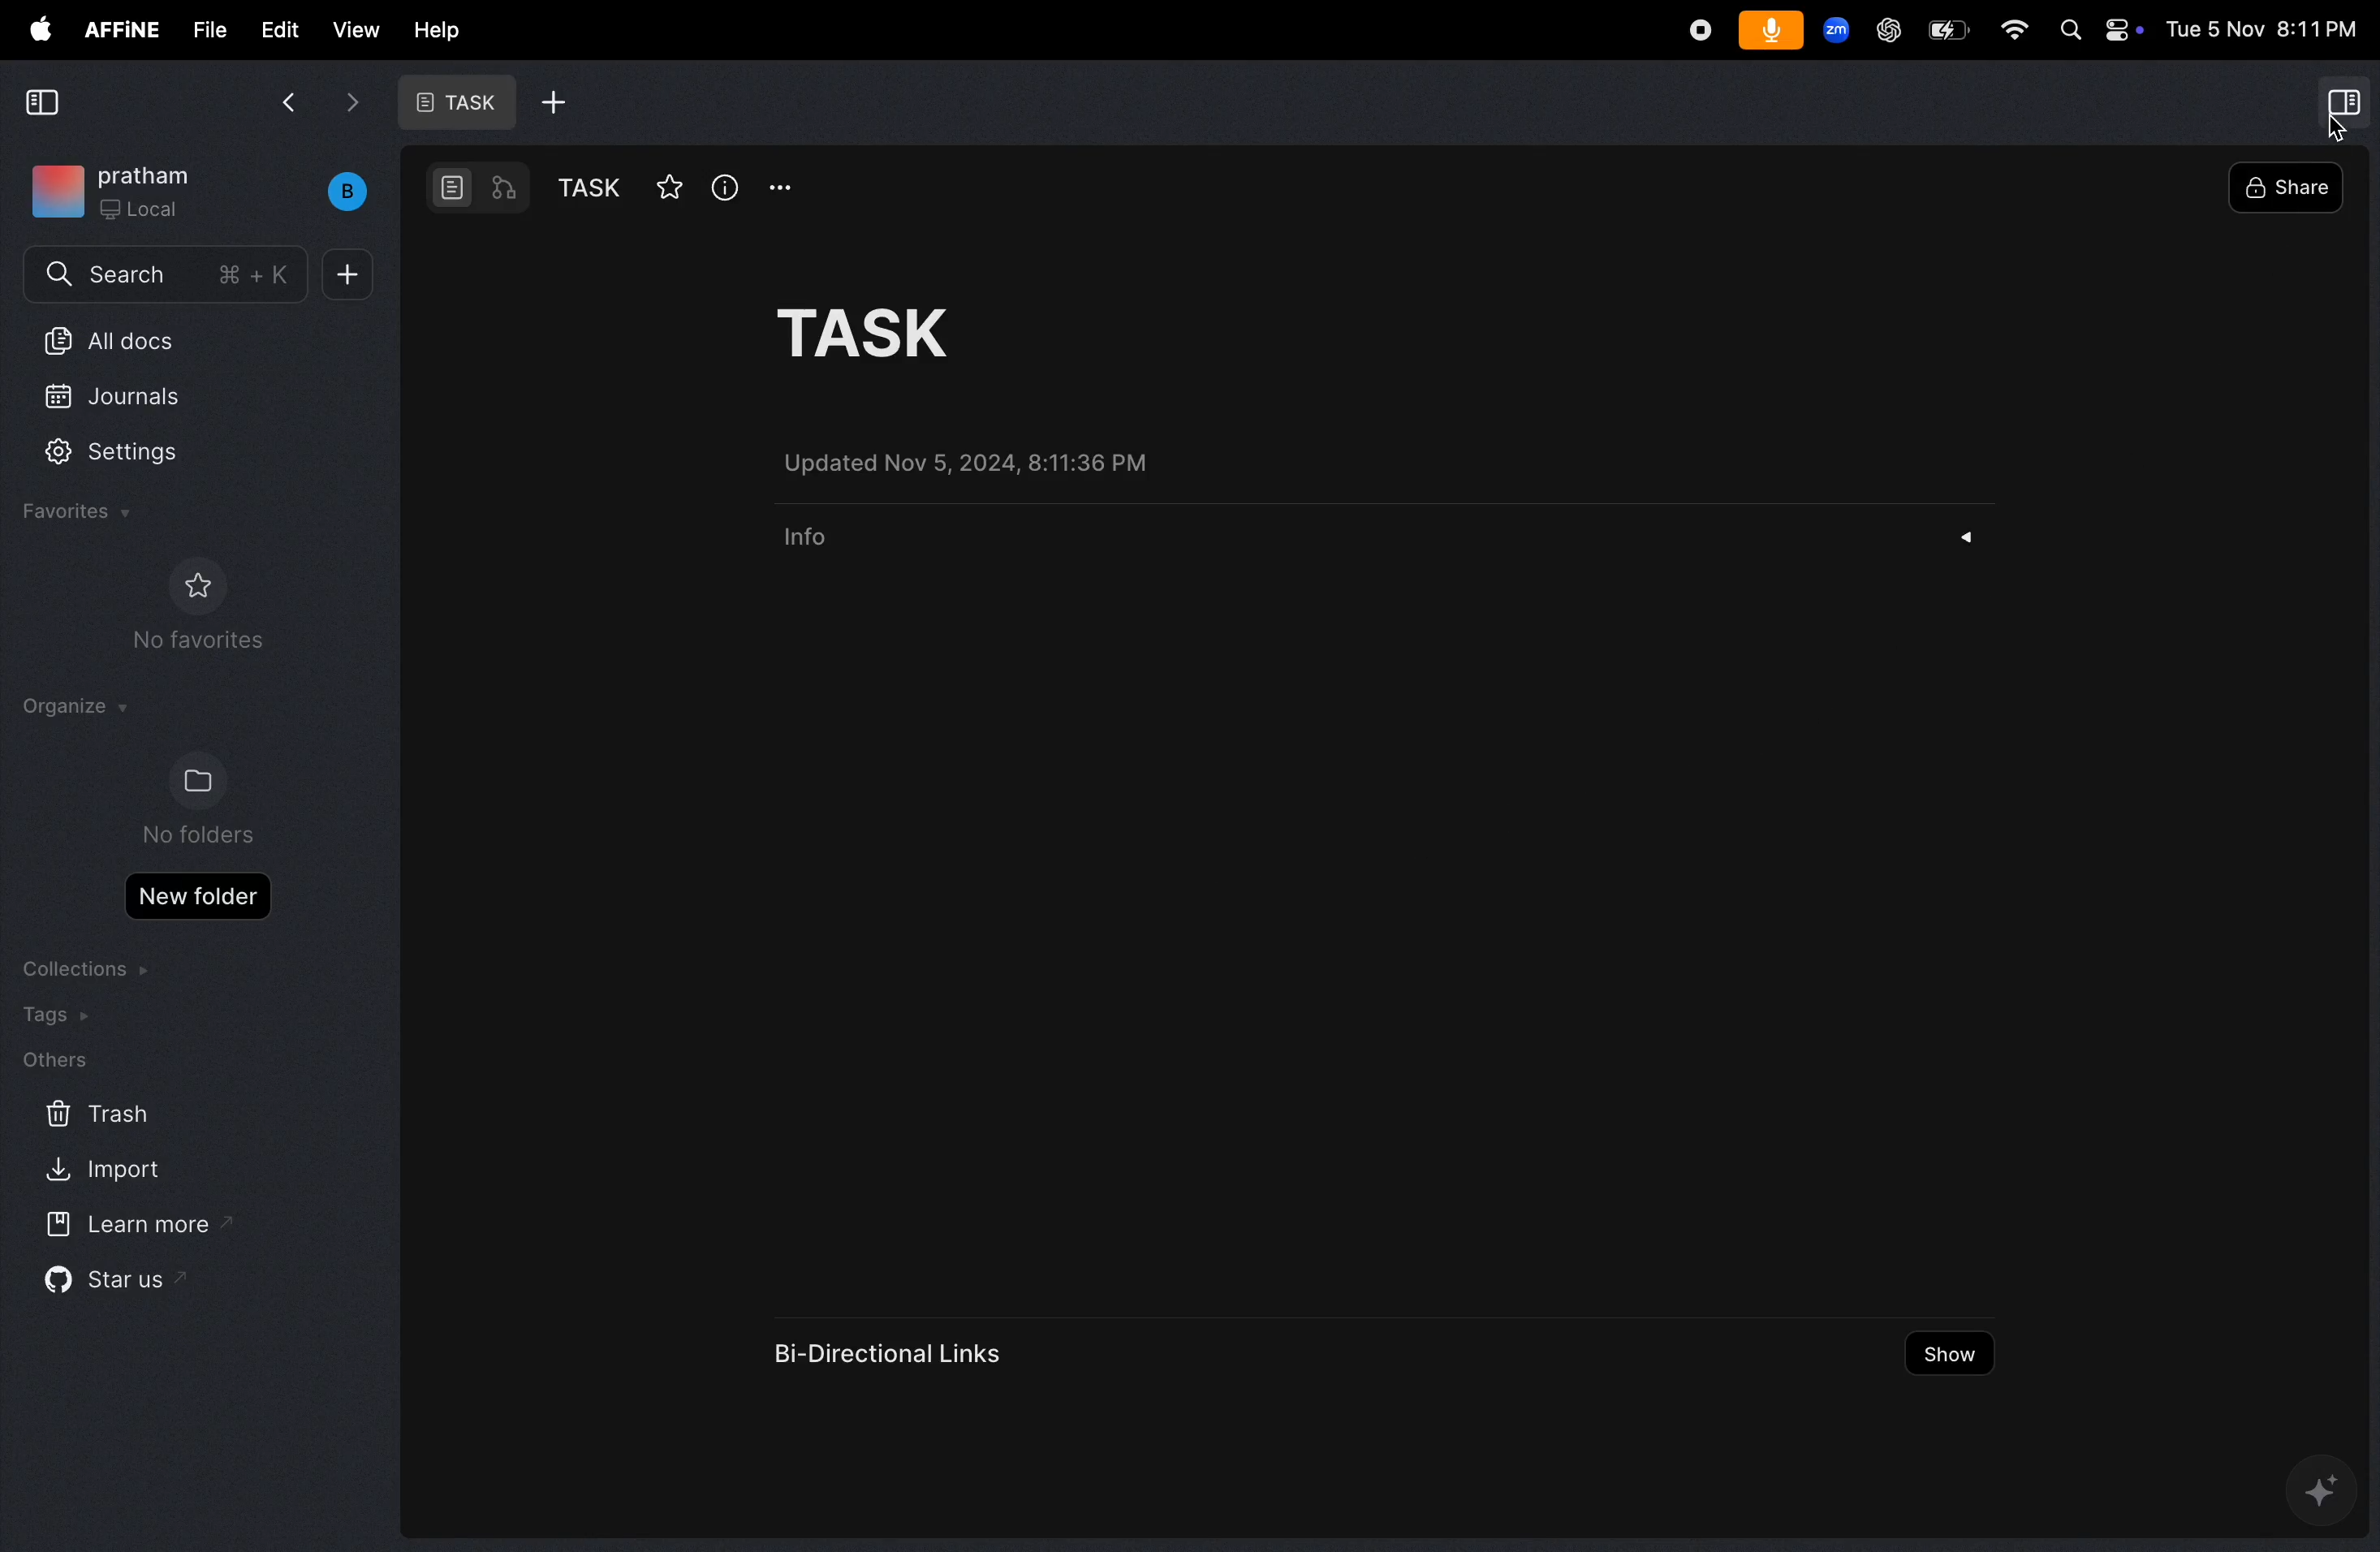 Image resolution: width=2380 pixels, height=1552 pixels. What do you see at coordinates (801, 541) in the screenshot?
I see `info` at bounding box center [801, 541].